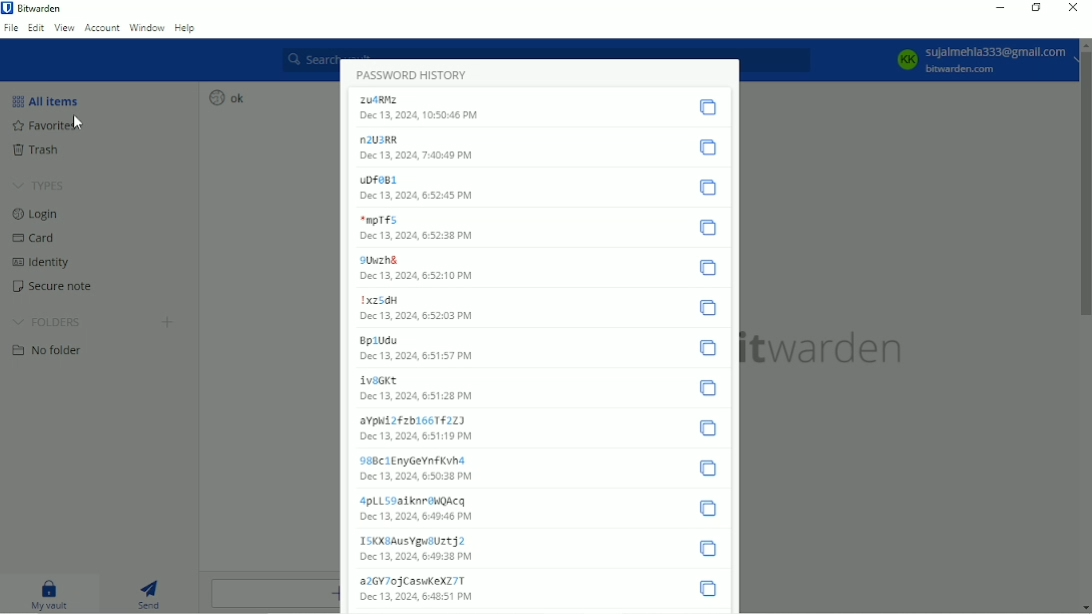 Image resolution: width=1092 pixels, height=614 pixels. What do you see at coordinates (417, 357) in the screenshot?
I see `Dec 13, 2024, 6:51:57 PM` at bounding box center [417, 357].